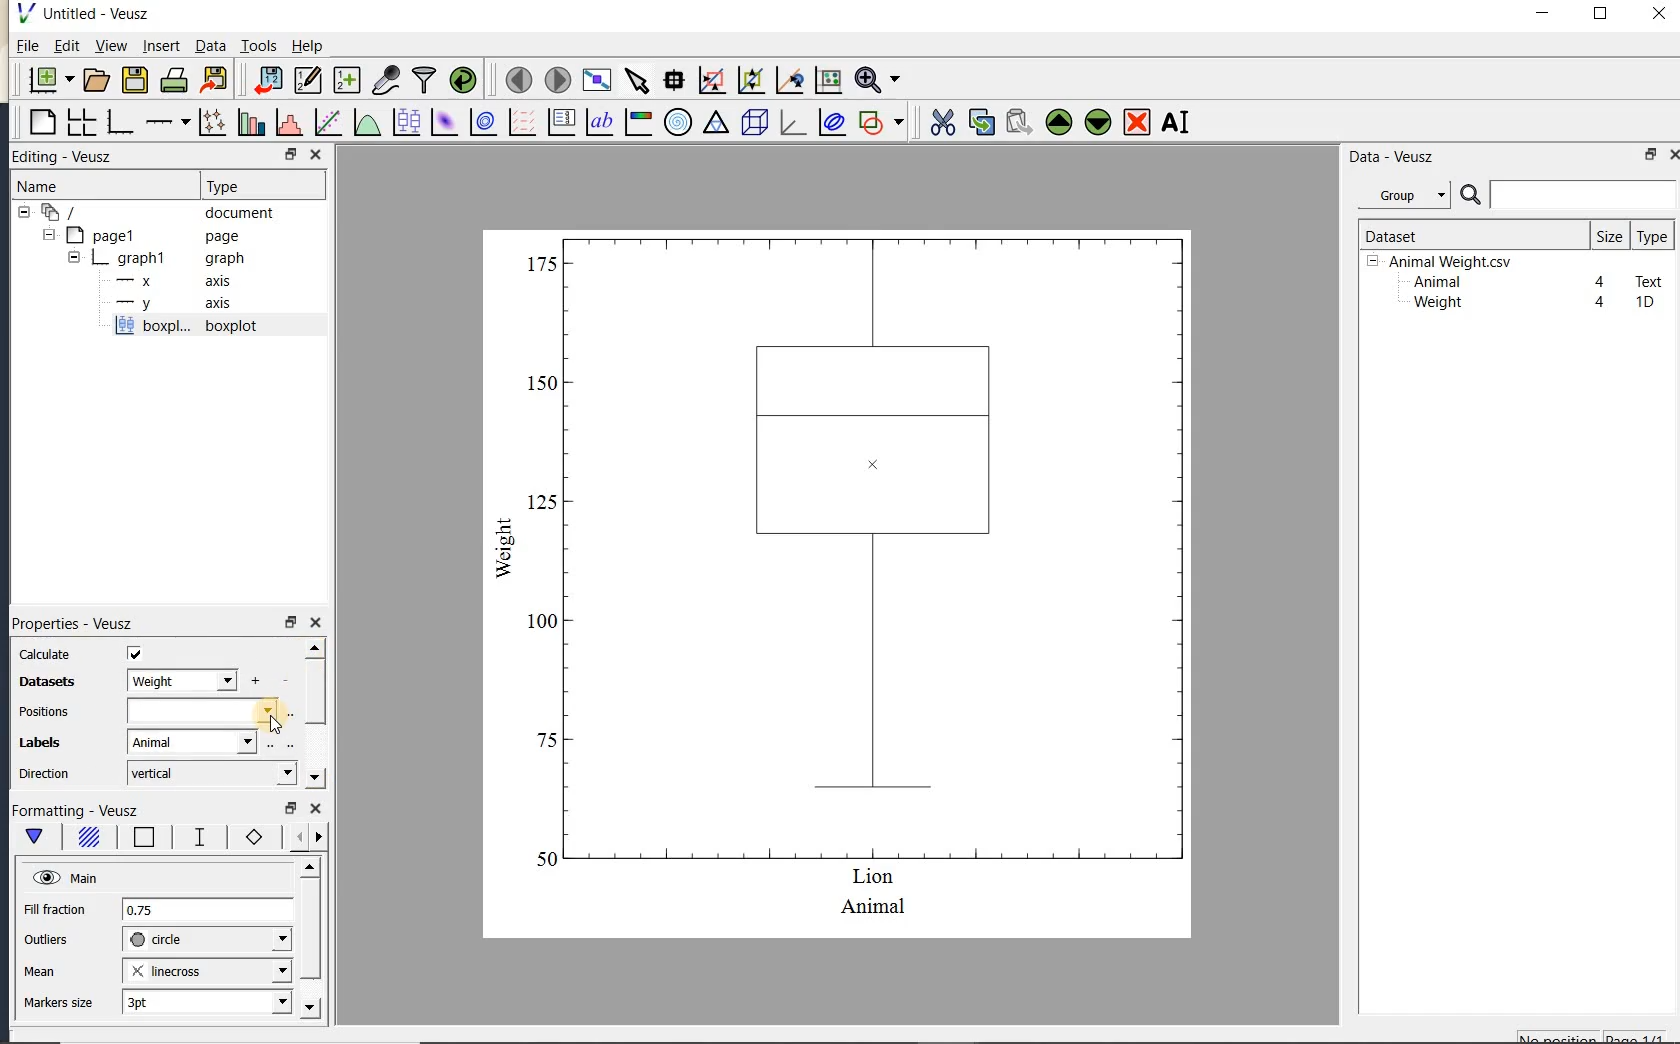 Image resolution: width=1680 pixels, height=1044 pixels. Describe the element at coordinates (287, 151) in the screenshot. I see `RESTORE` at that location.